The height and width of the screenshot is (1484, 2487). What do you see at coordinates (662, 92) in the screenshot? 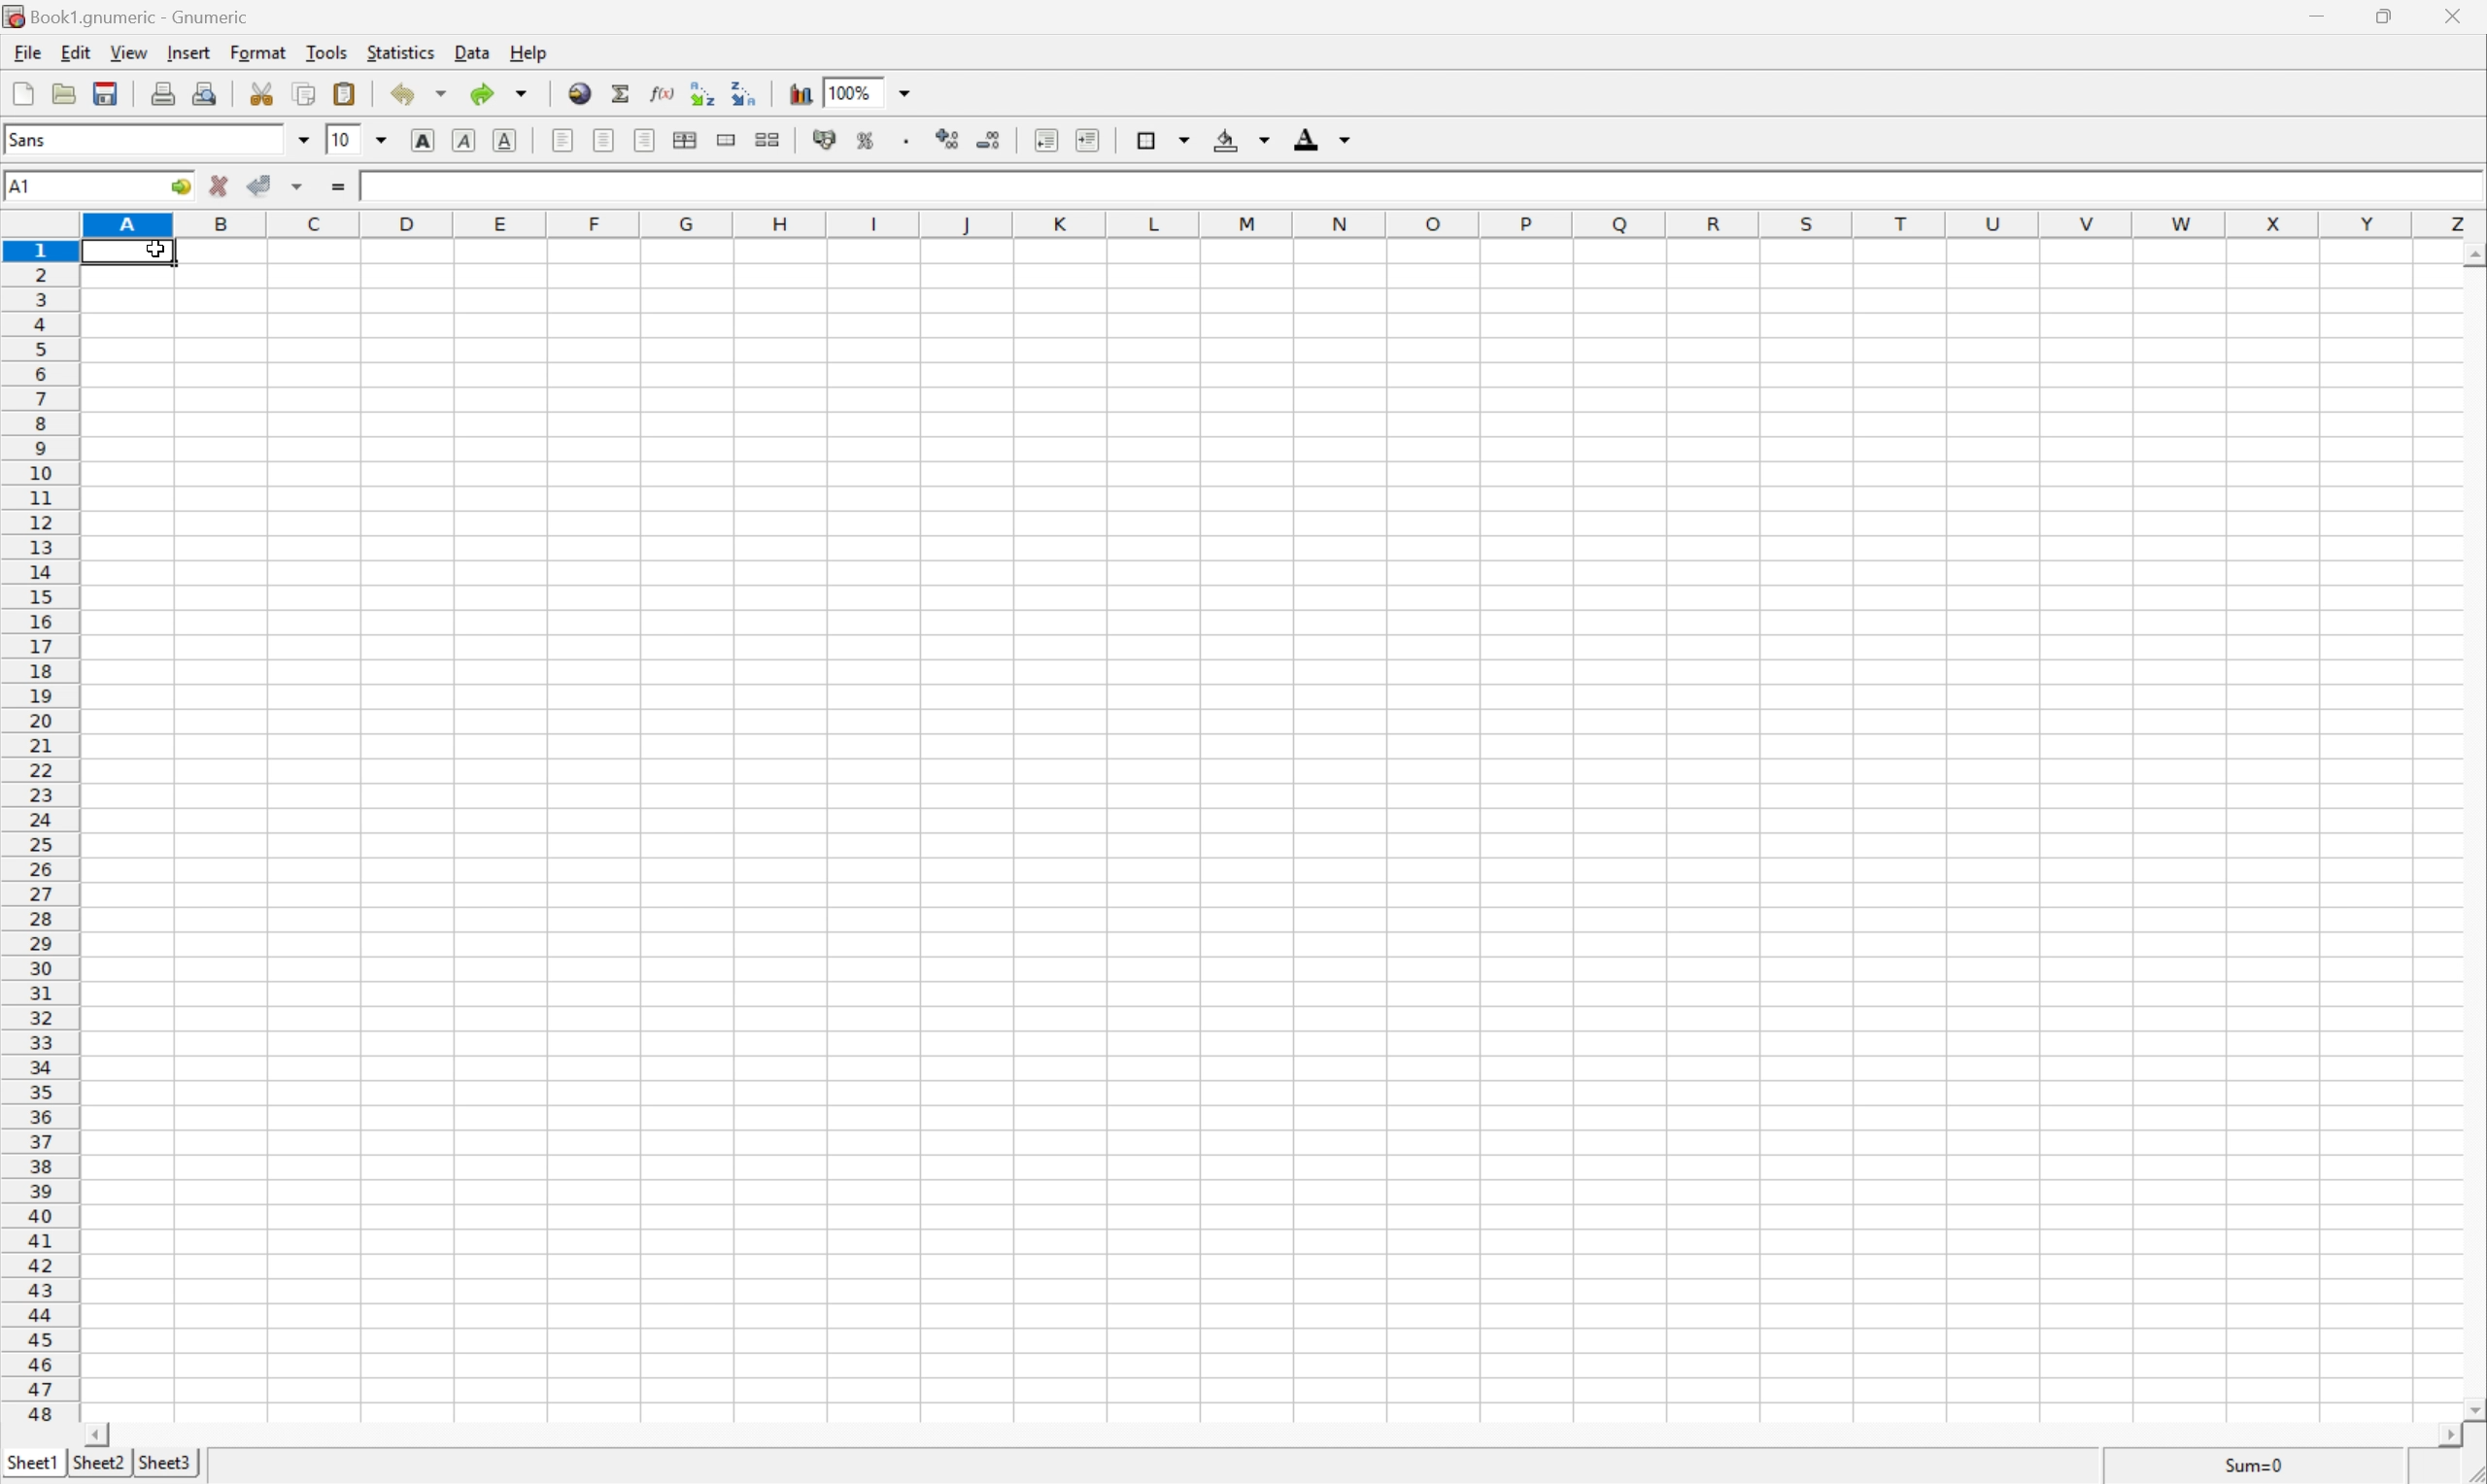
I see `edit function in current cell` at bounding box center [662, 92].